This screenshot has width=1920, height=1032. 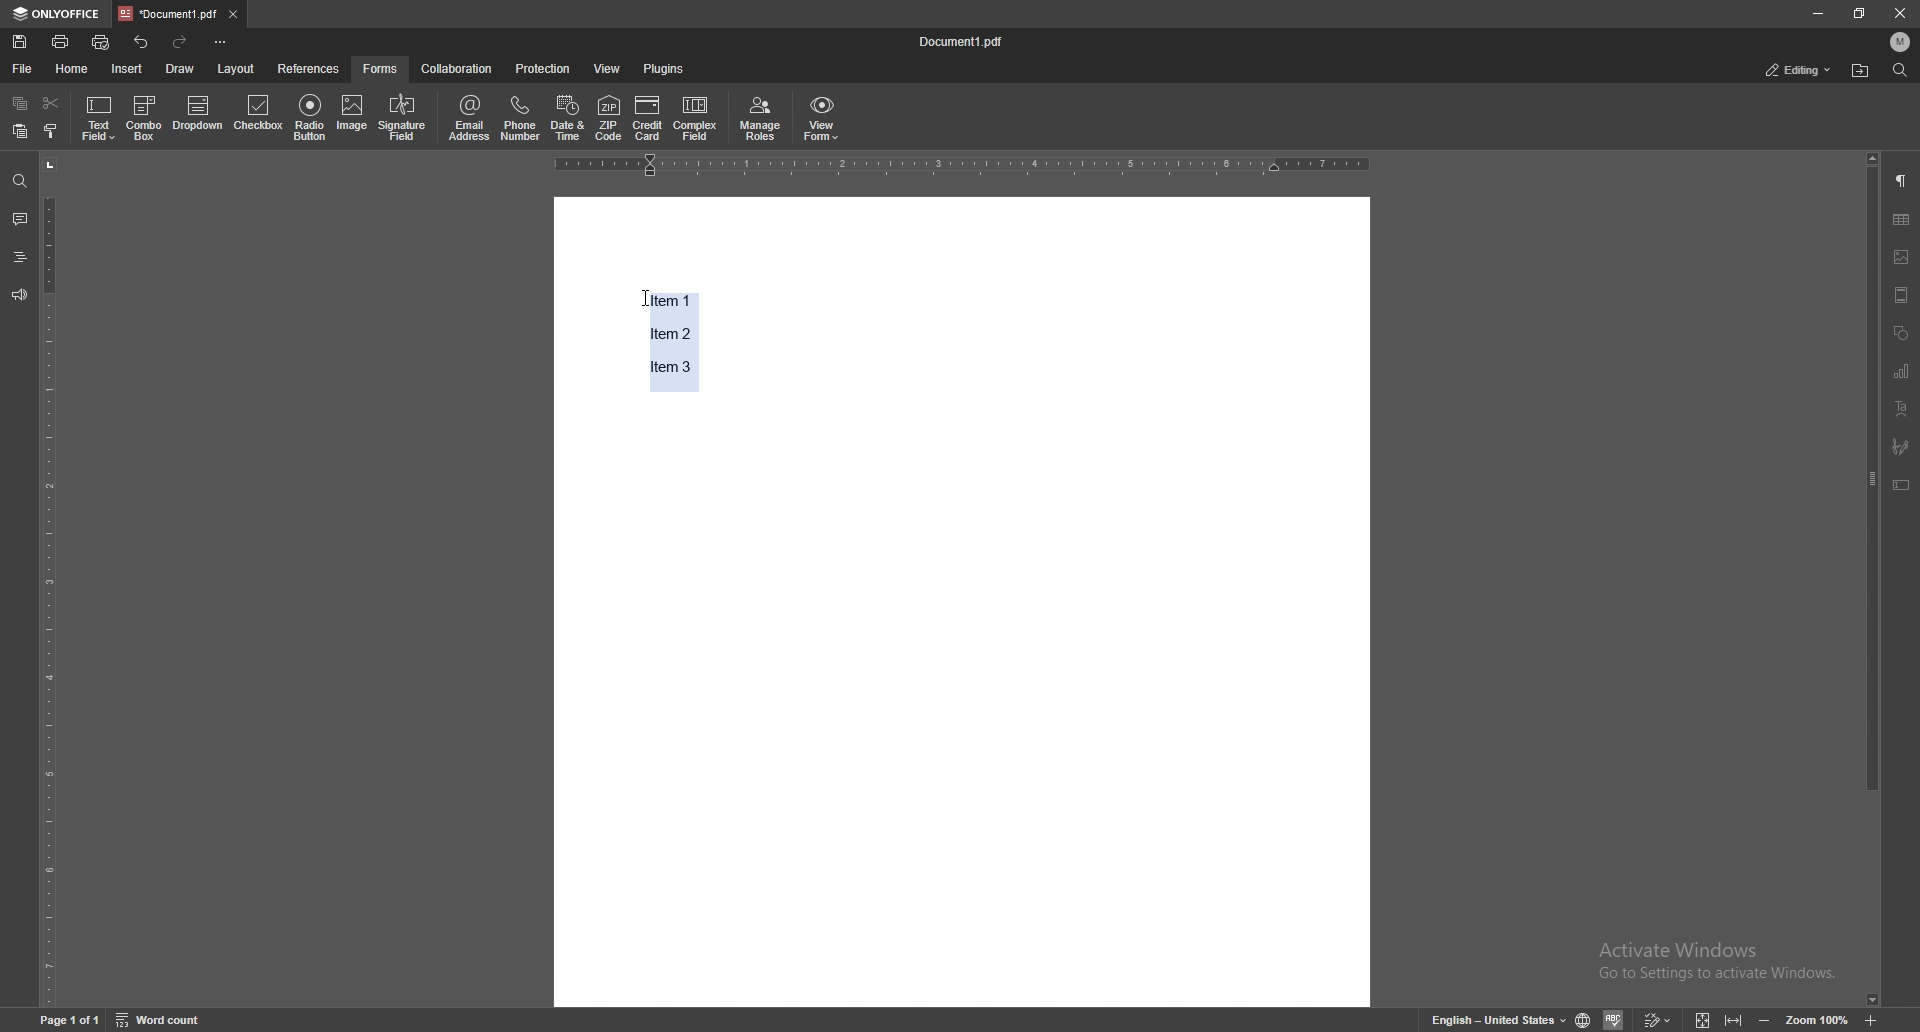 I want to click on save, so click(x=20, y=42).